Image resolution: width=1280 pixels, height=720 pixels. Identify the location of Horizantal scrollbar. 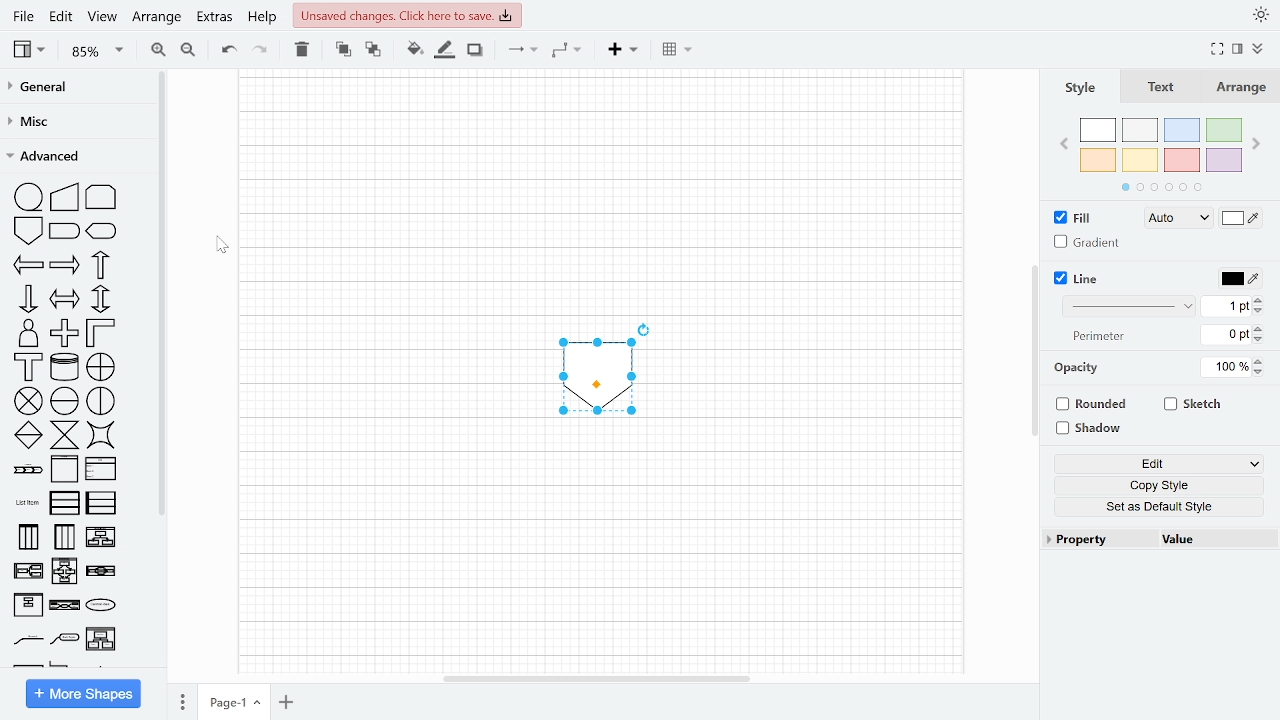
(594, 680).